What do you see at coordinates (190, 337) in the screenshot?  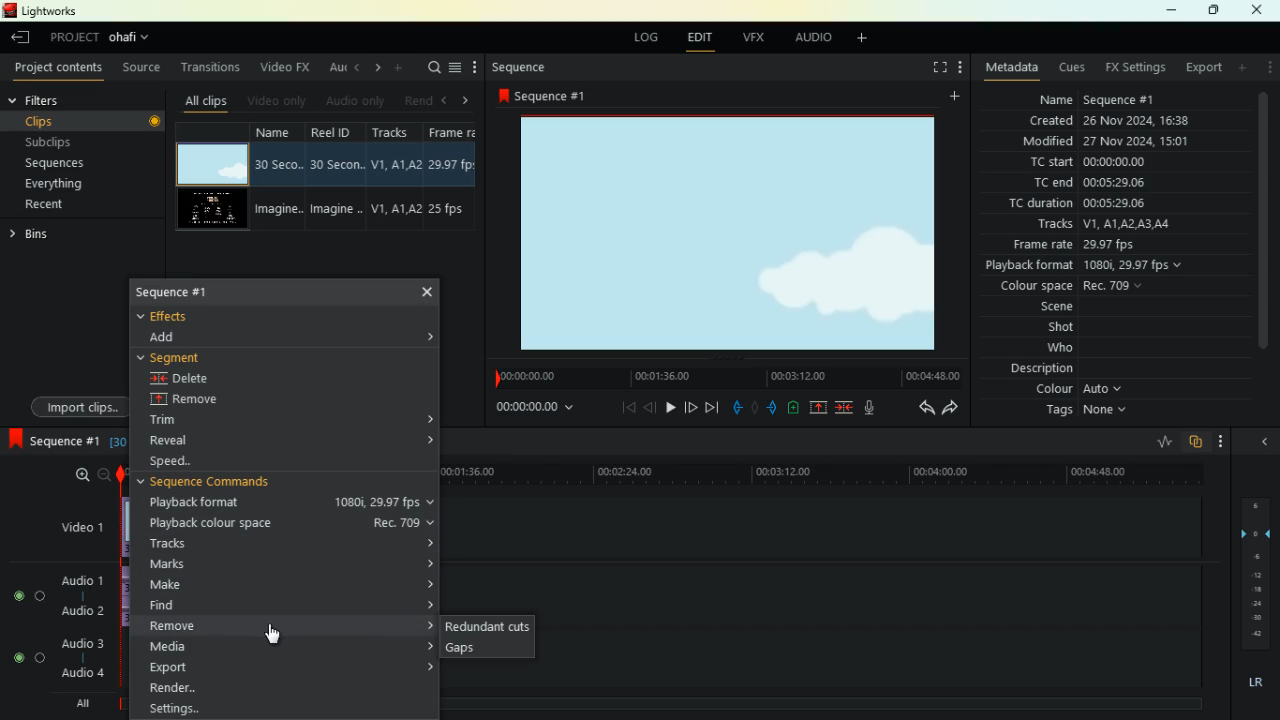 I see `dd` at bounding box center [190, 337].